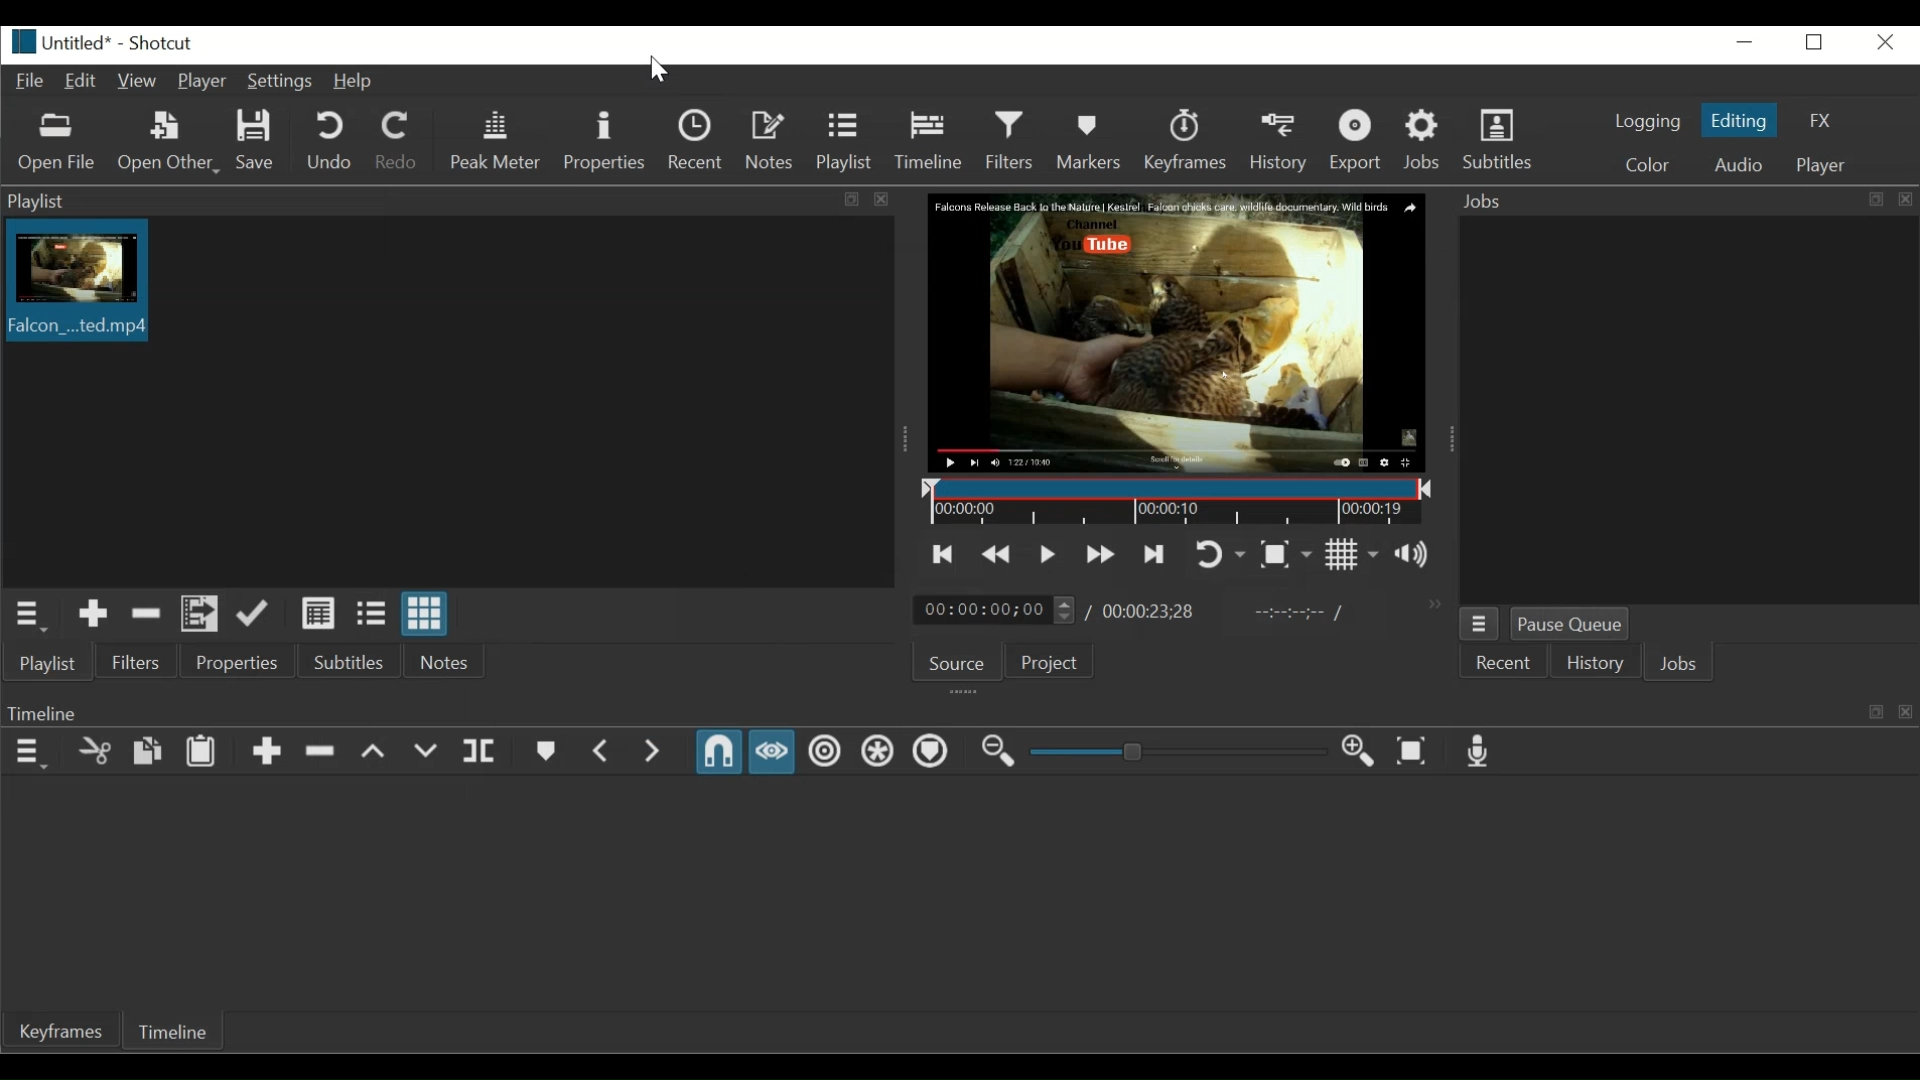 Image resolution: width=1920 pixels, height=1080 pixels. I want to click on Toggle player looping, so click(1219, 553).